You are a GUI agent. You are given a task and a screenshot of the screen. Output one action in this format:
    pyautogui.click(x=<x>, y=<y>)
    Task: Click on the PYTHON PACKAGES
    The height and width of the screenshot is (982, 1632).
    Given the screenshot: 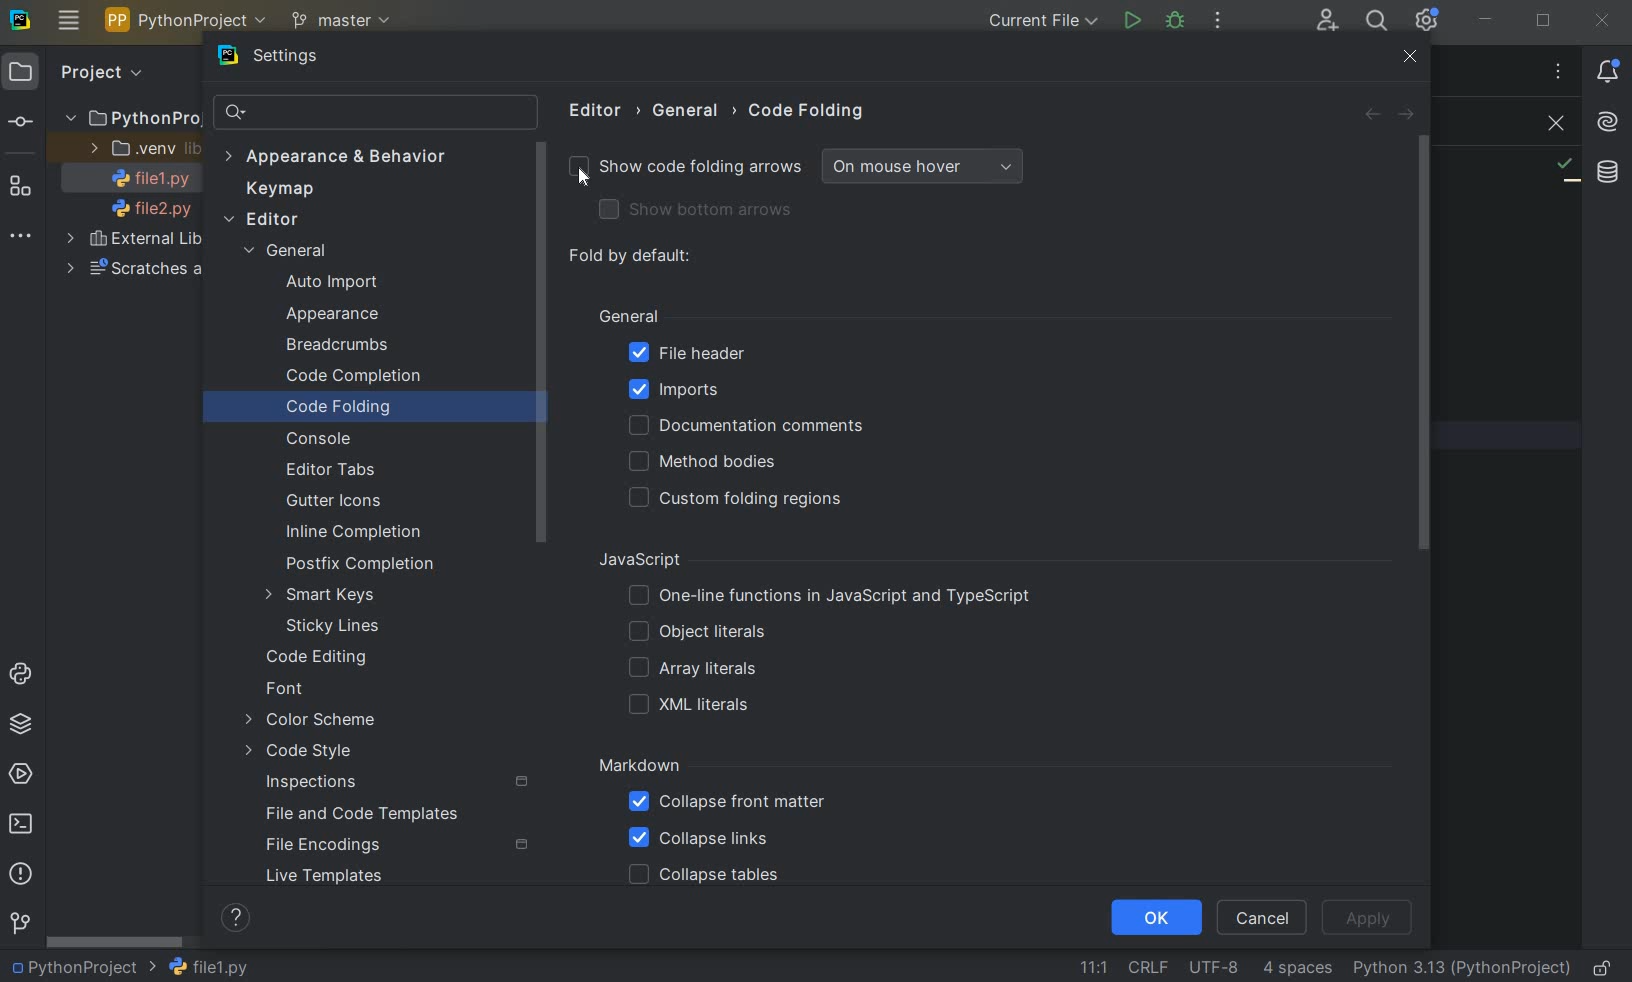 What is the action you would take?
    pyautogui.click(x=26, y=725)
    